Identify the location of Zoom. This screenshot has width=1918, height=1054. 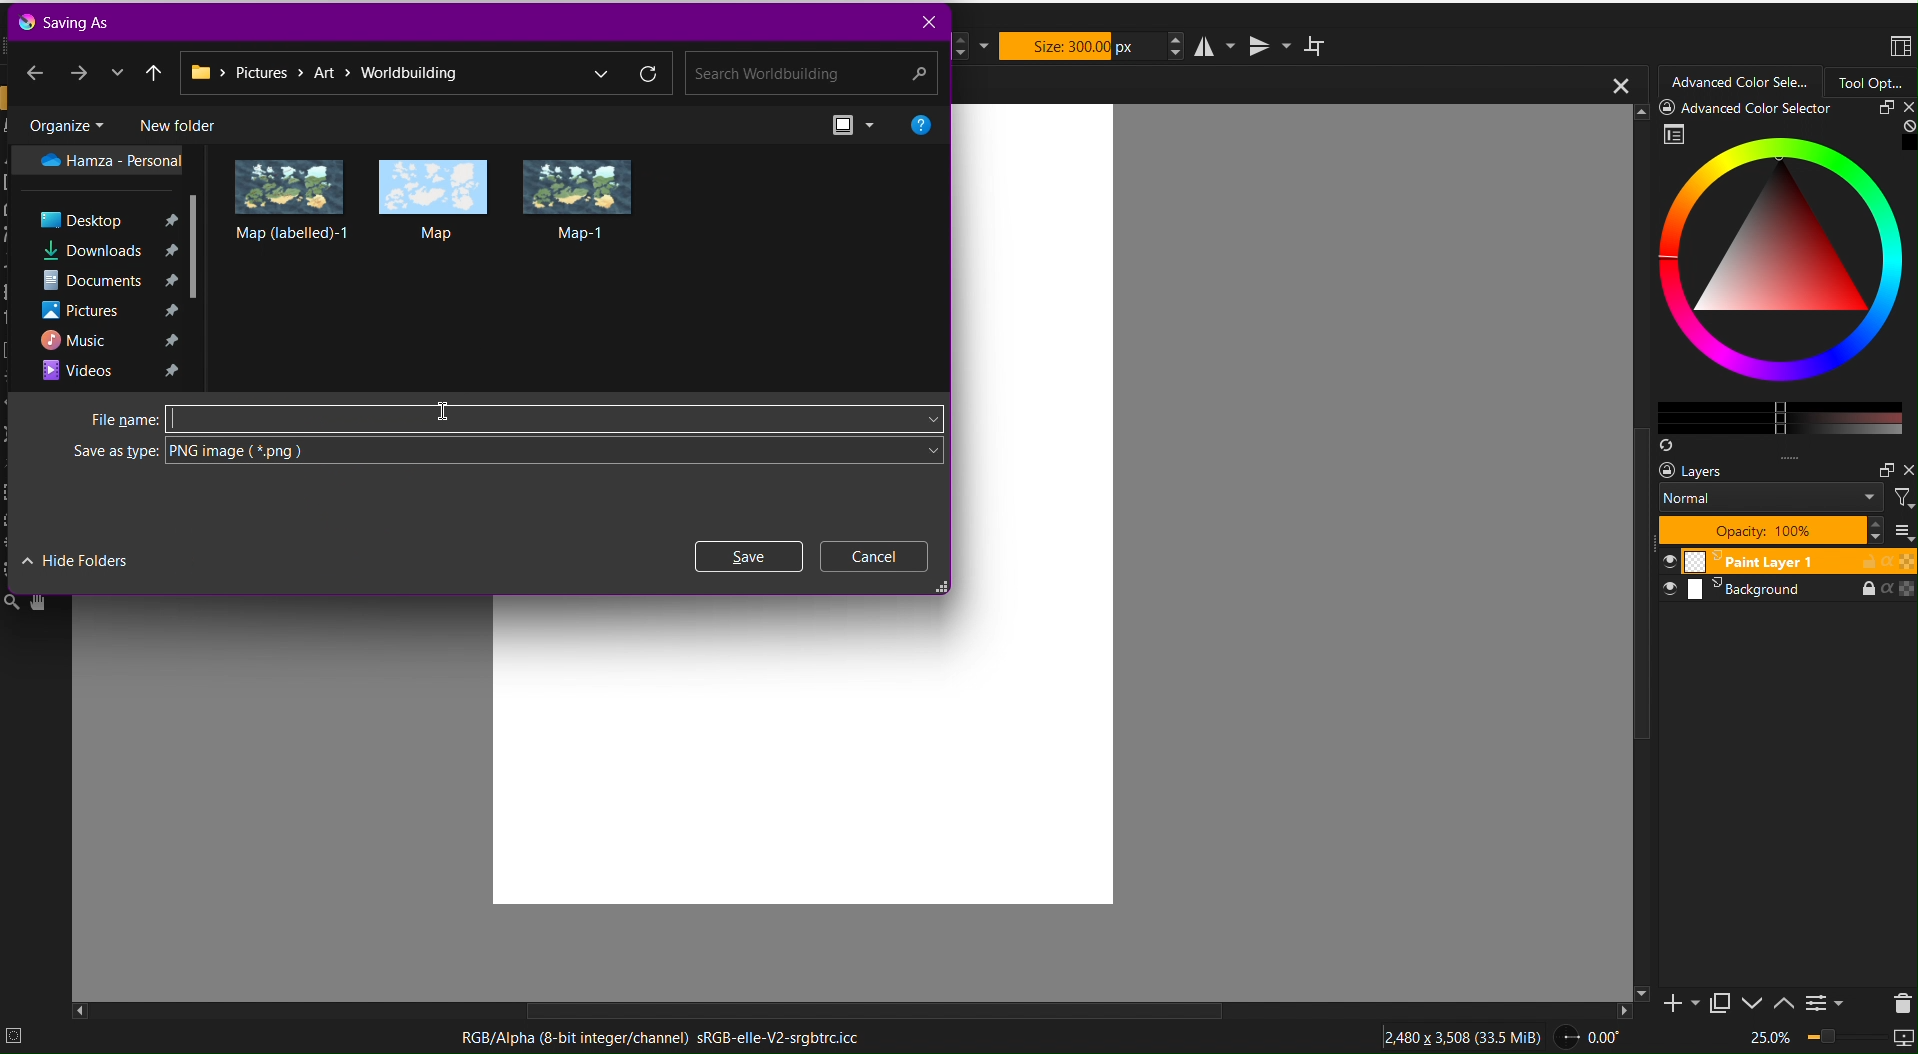
(1828, 1039).